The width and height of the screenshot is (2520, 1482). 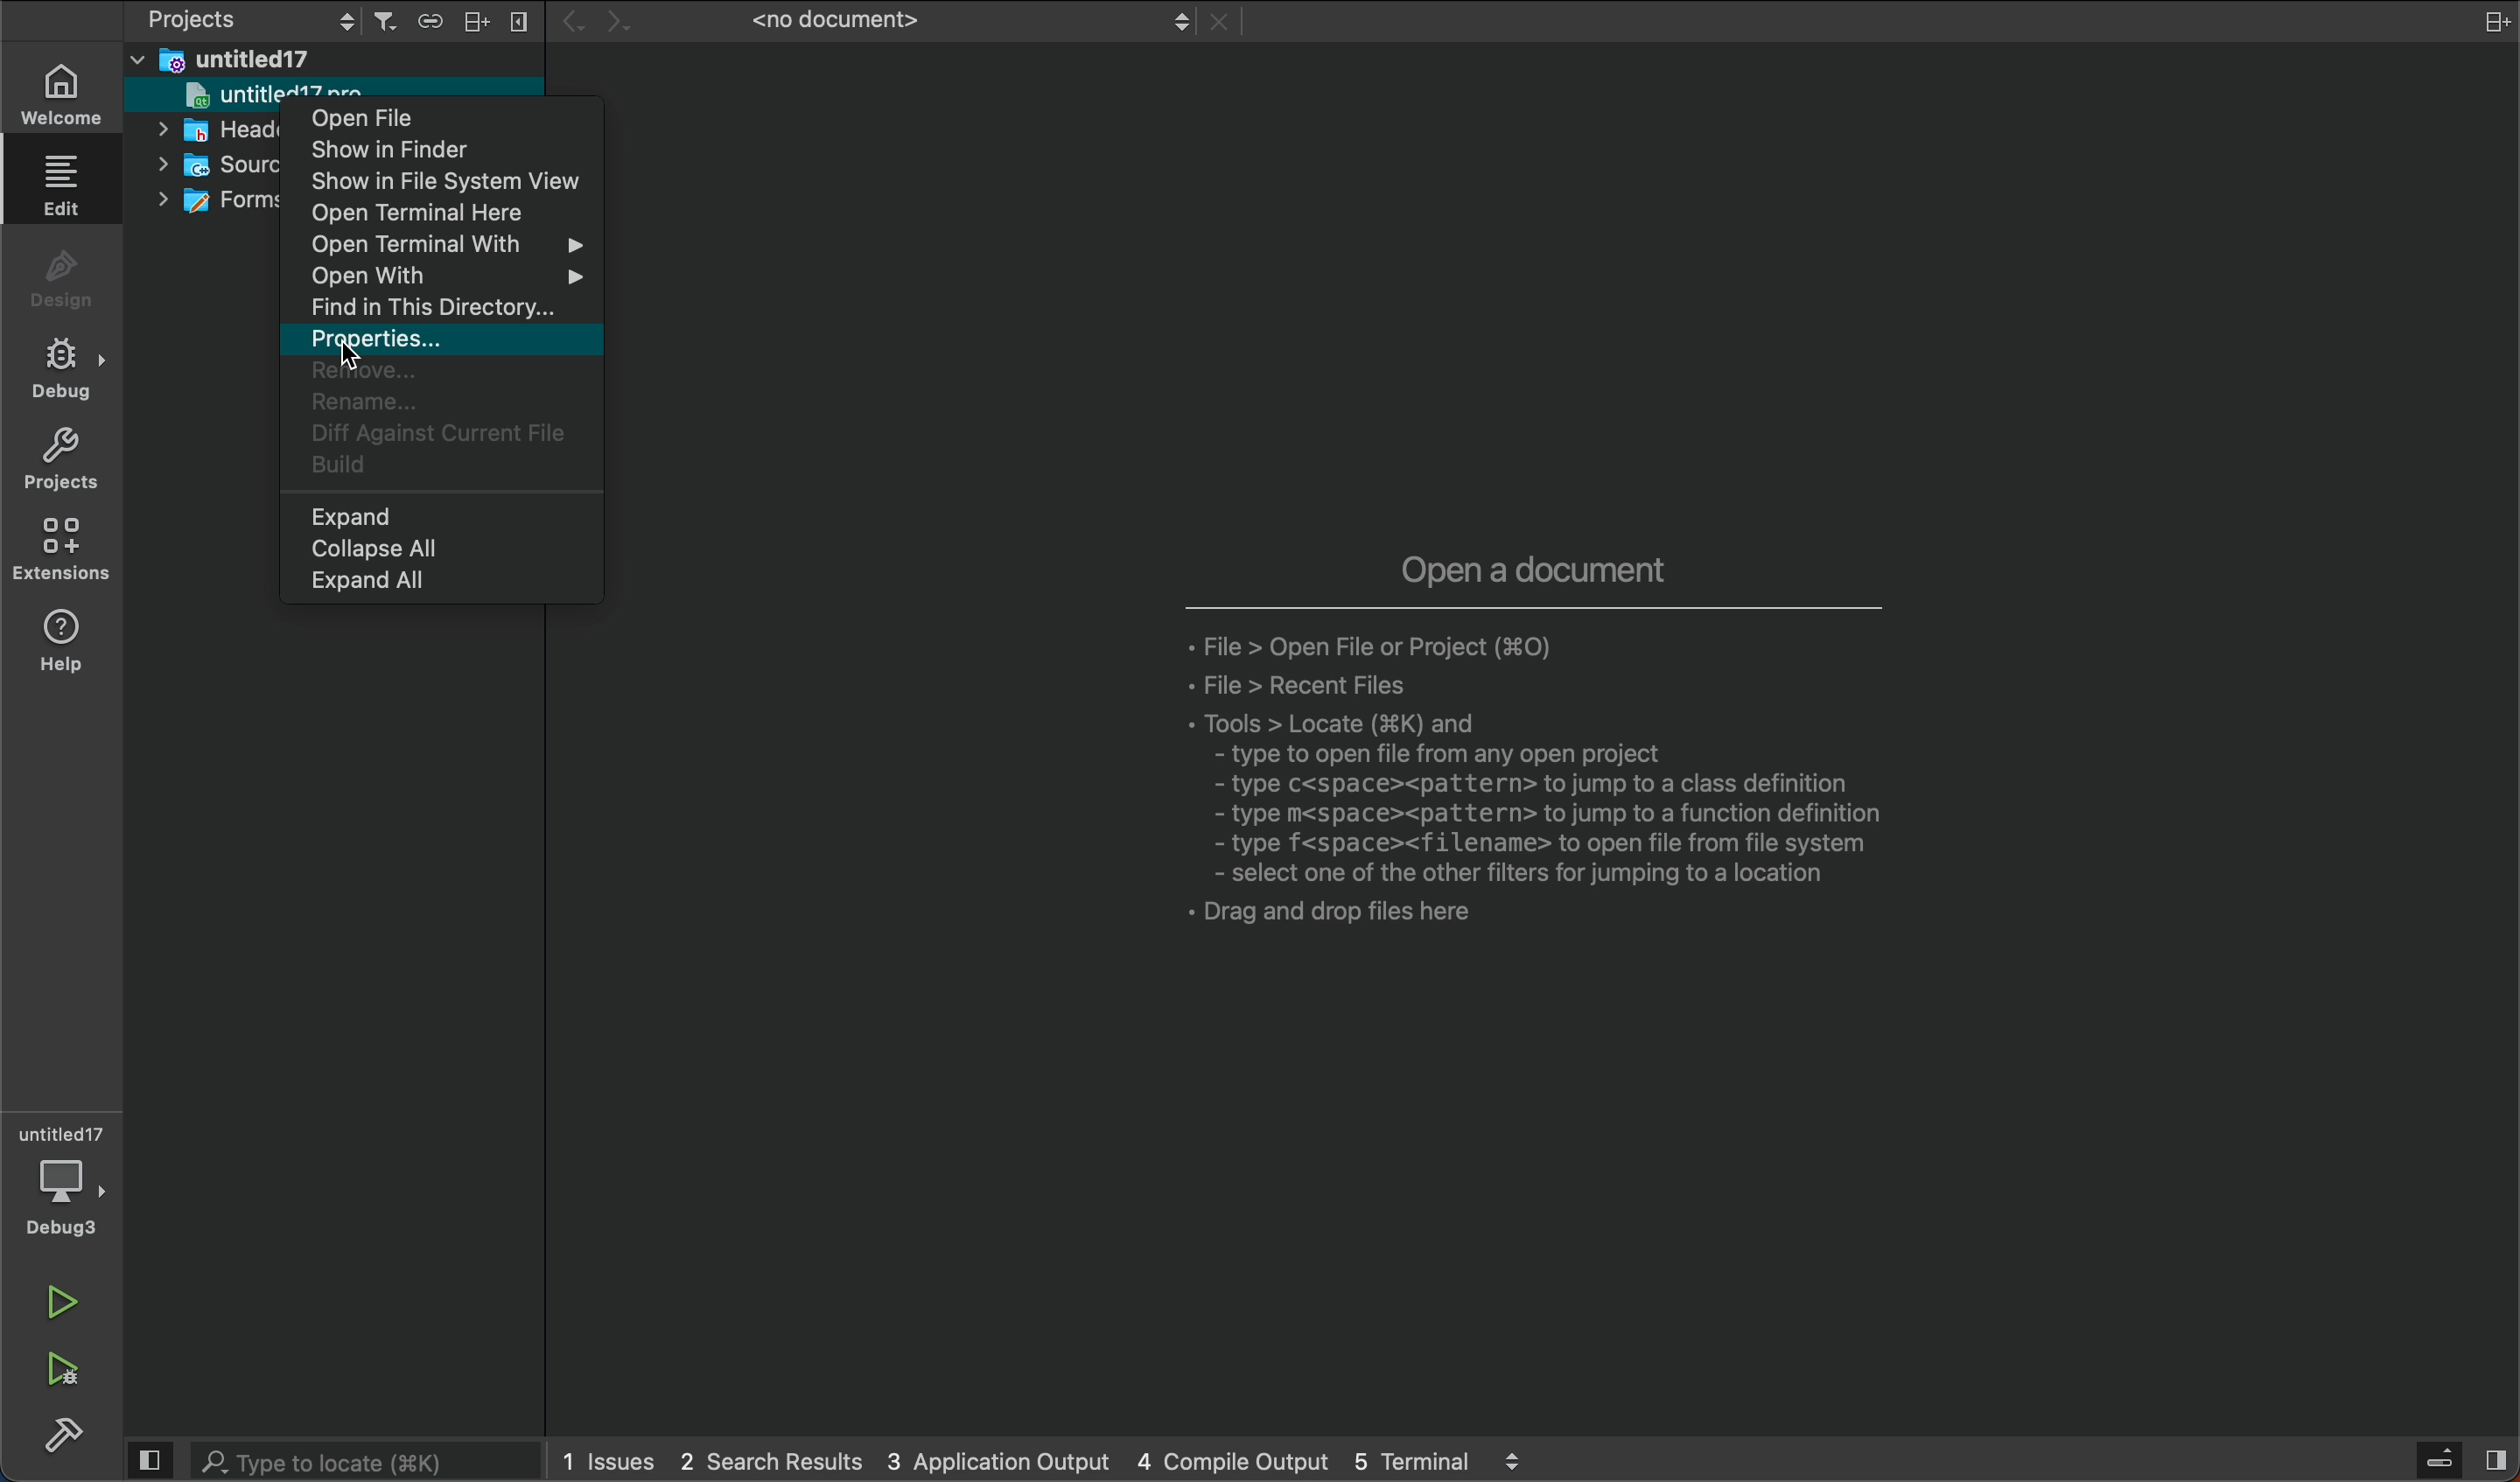 What do you see at coordinates (67, 1177) in the screenshot?
I see `debugger` at bounding box center [67, 1177].